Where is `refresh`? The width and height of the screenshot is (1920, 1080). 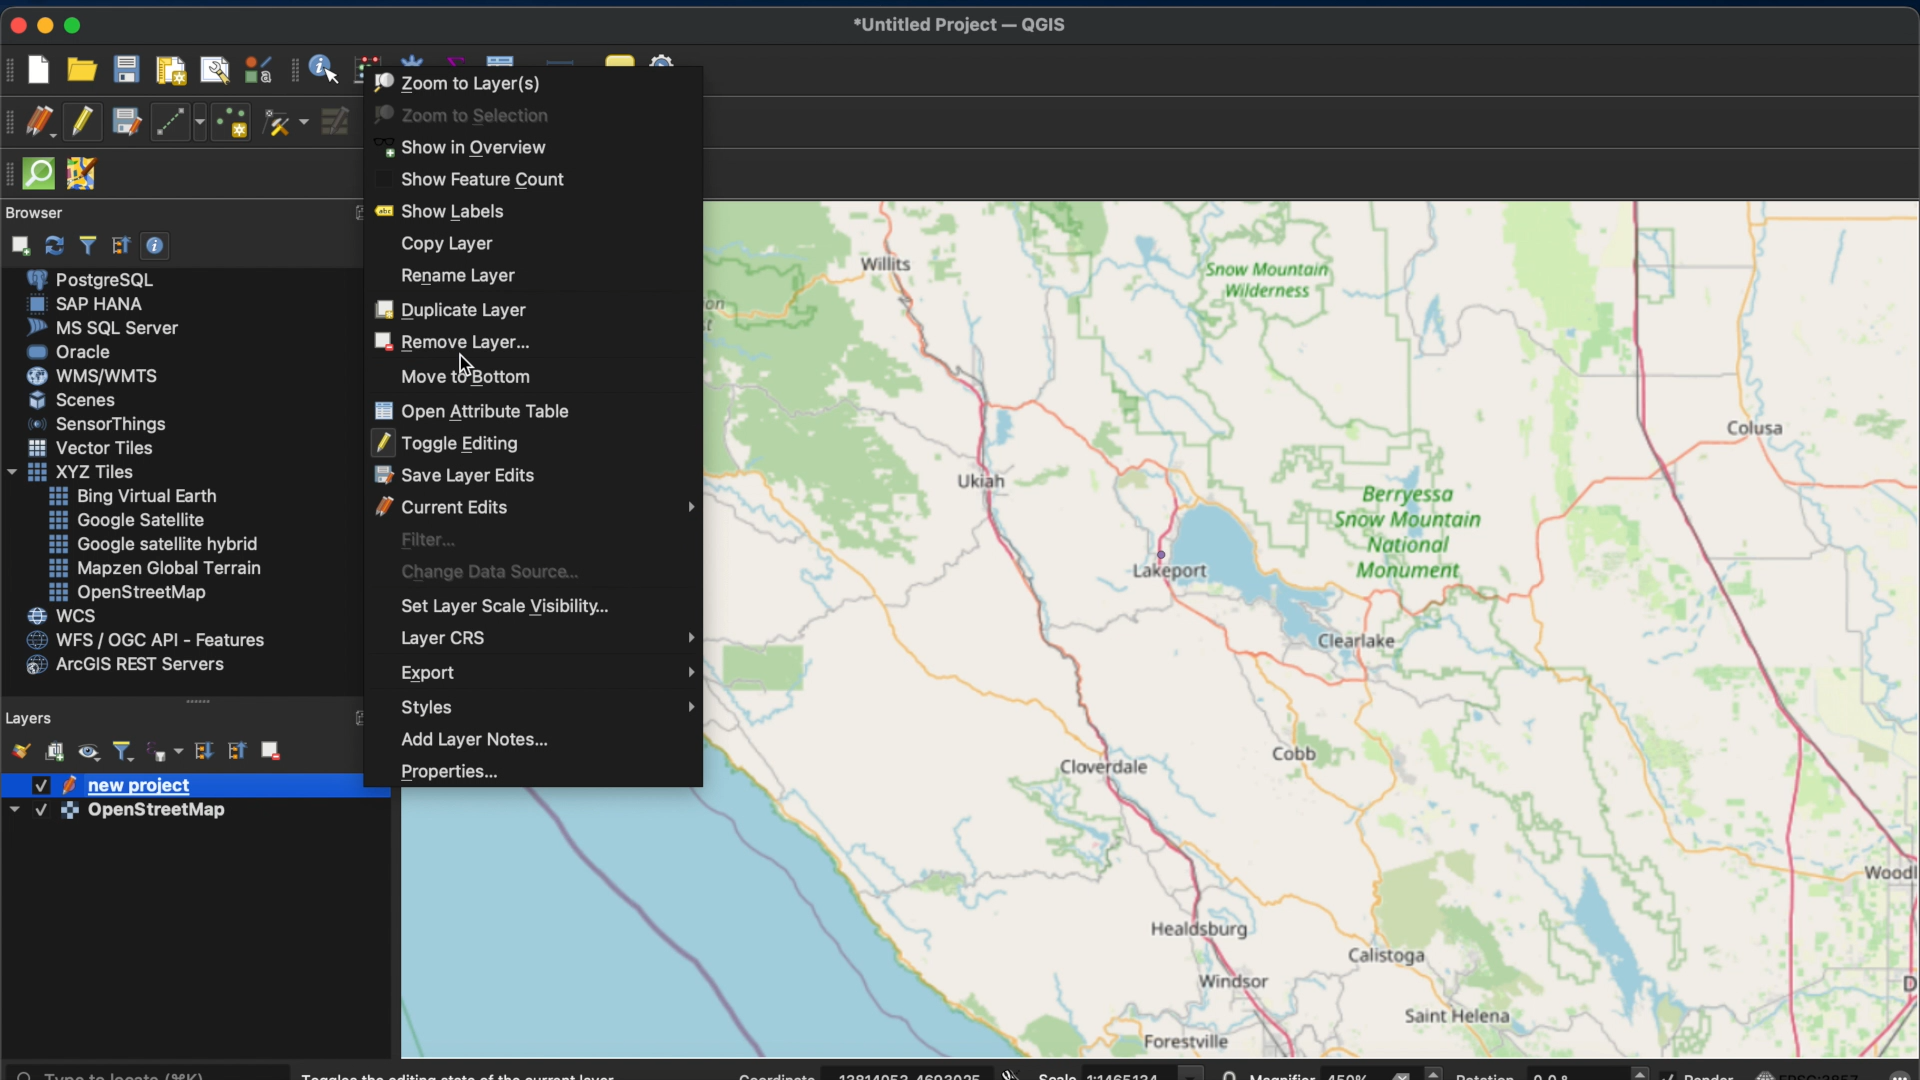 refresh is located at coordinates (55, 243).